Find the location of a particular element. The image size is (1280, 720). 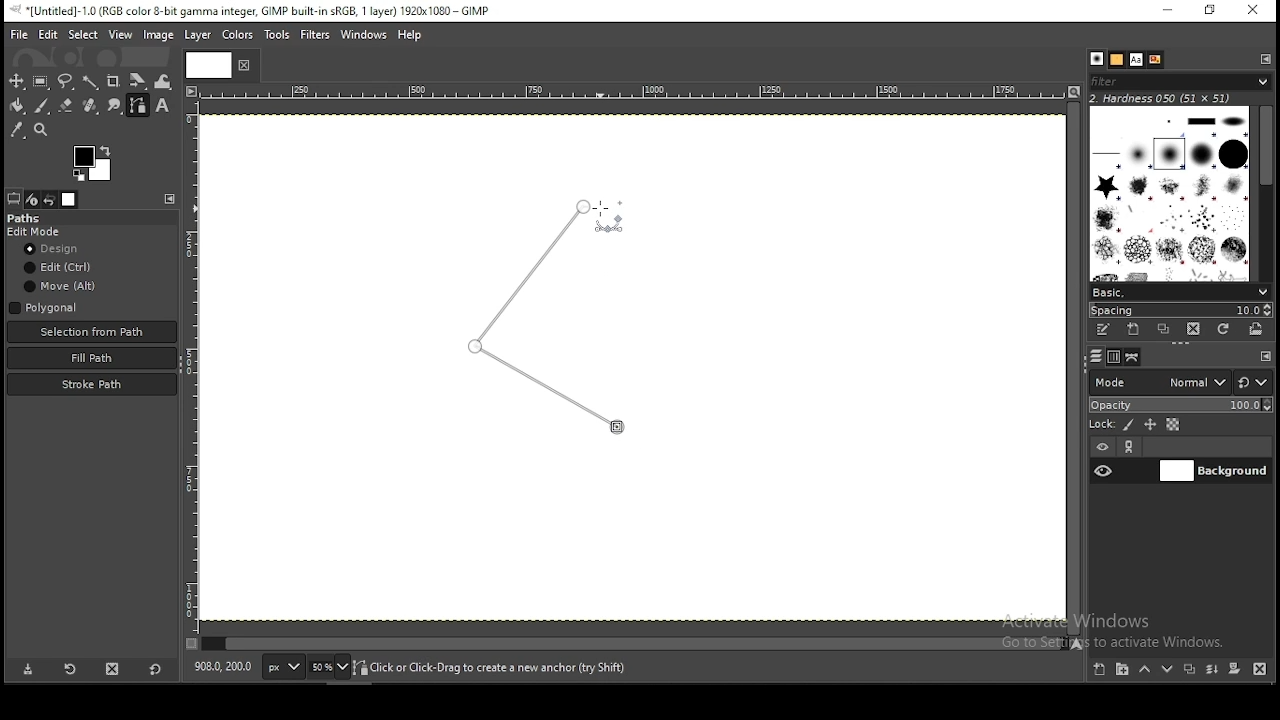

lock pixels is located at coordinates (1129, 424).